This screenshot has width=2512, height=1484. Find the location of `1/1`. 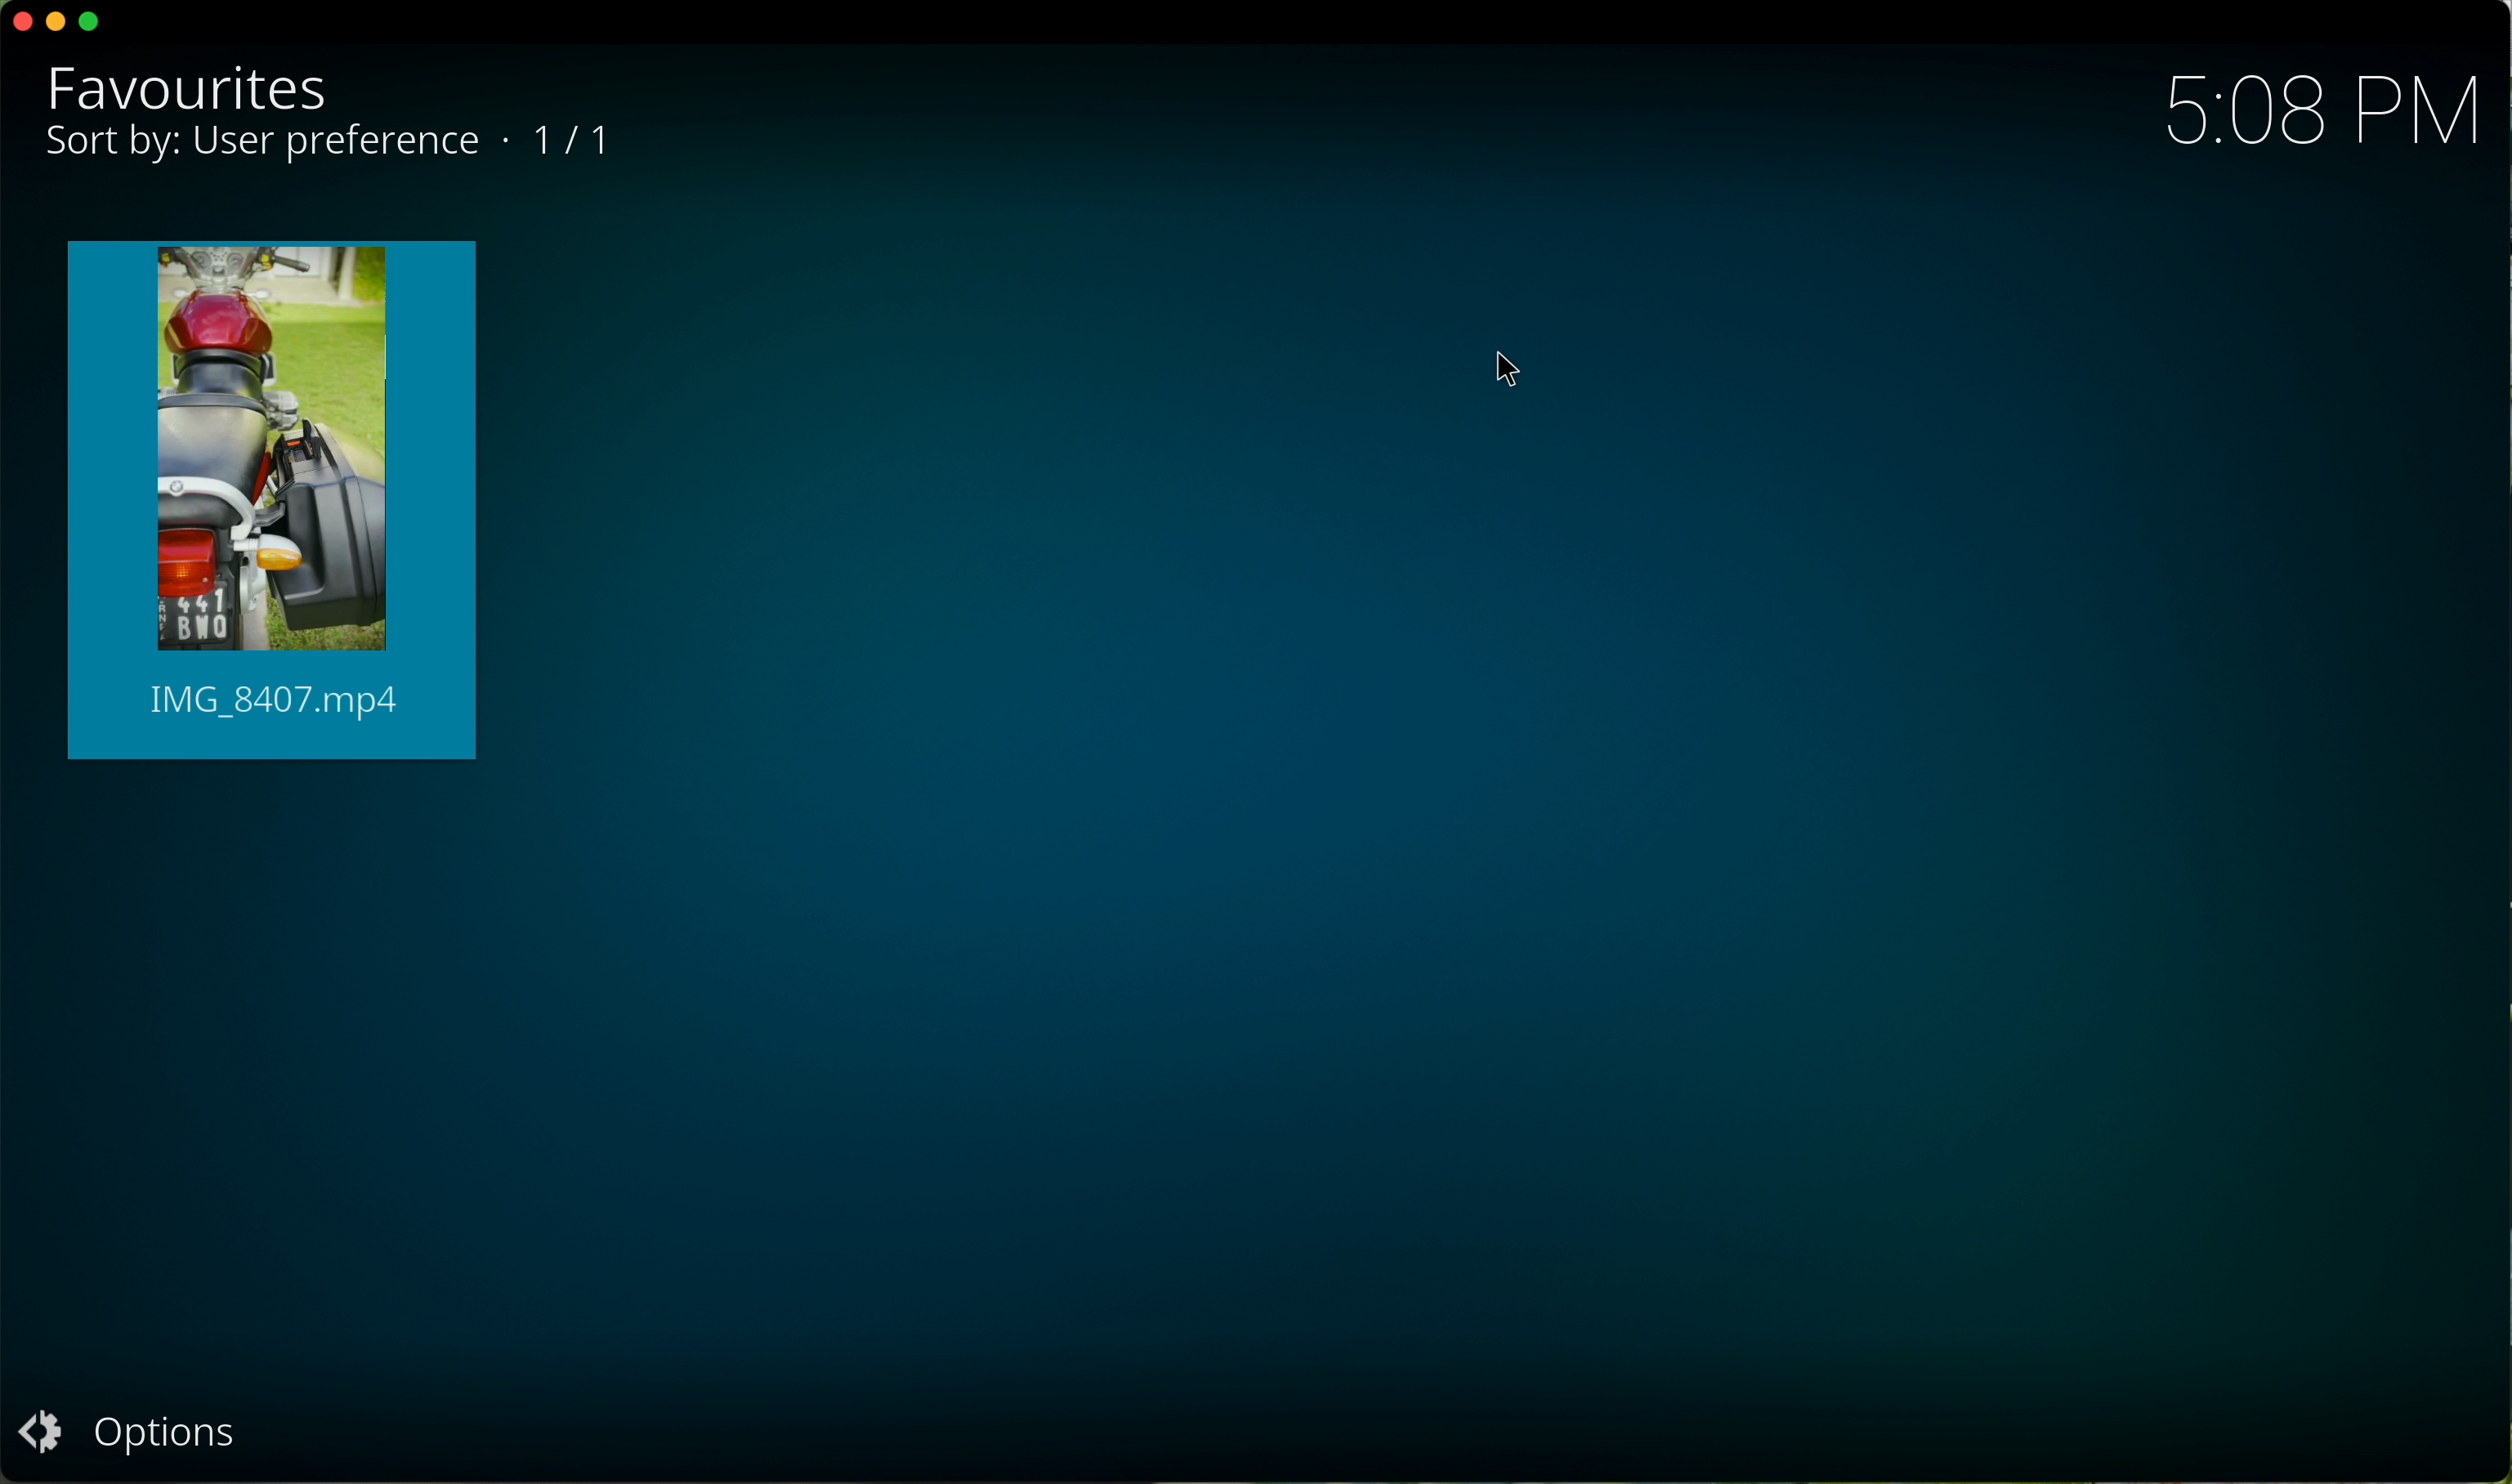

1/1 is located at coordinates (578, 147).